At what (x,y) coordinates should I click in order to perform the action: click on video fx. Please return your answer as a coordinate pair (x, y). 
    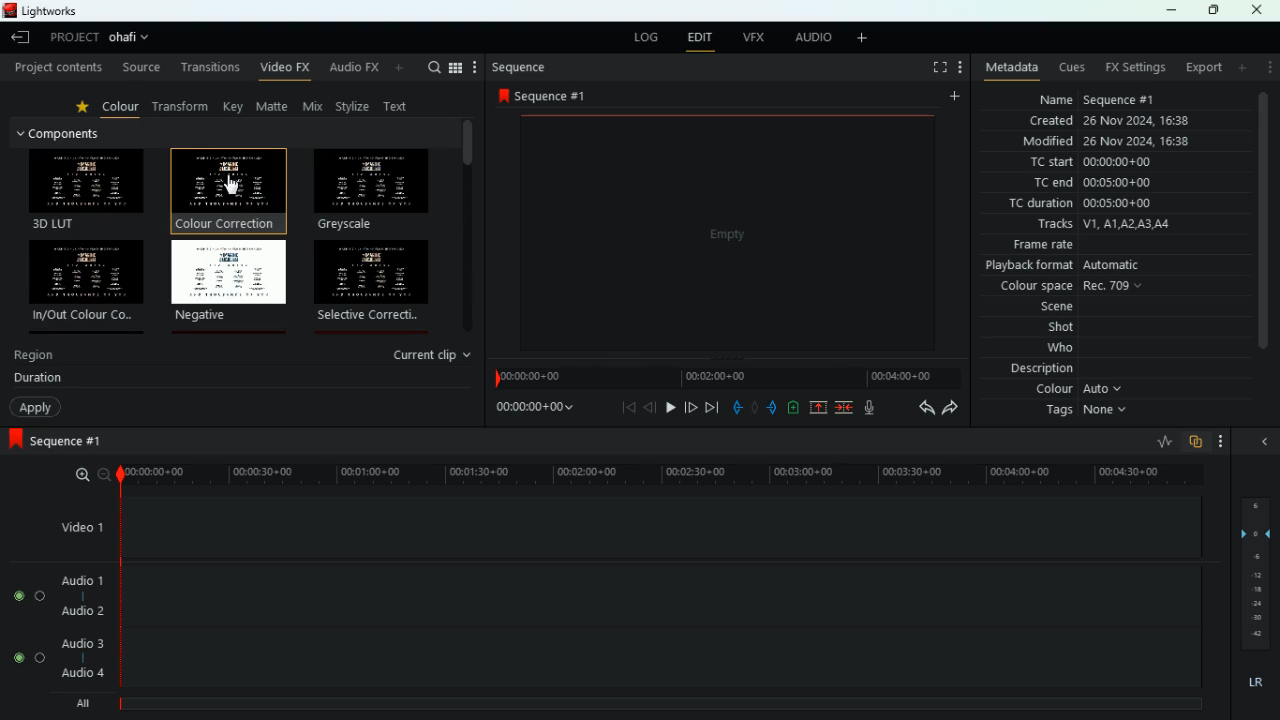
    Looking at the image, I should click on (286, 69).